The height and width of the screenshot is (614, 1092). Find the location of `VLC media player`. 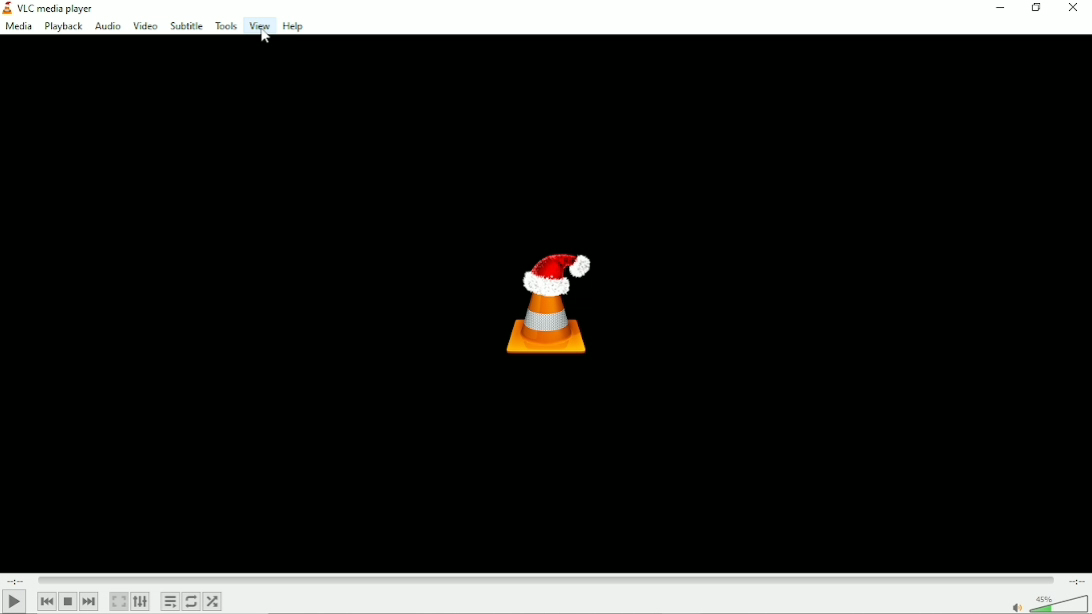

VLC media player is located at coordinates (55, 7).